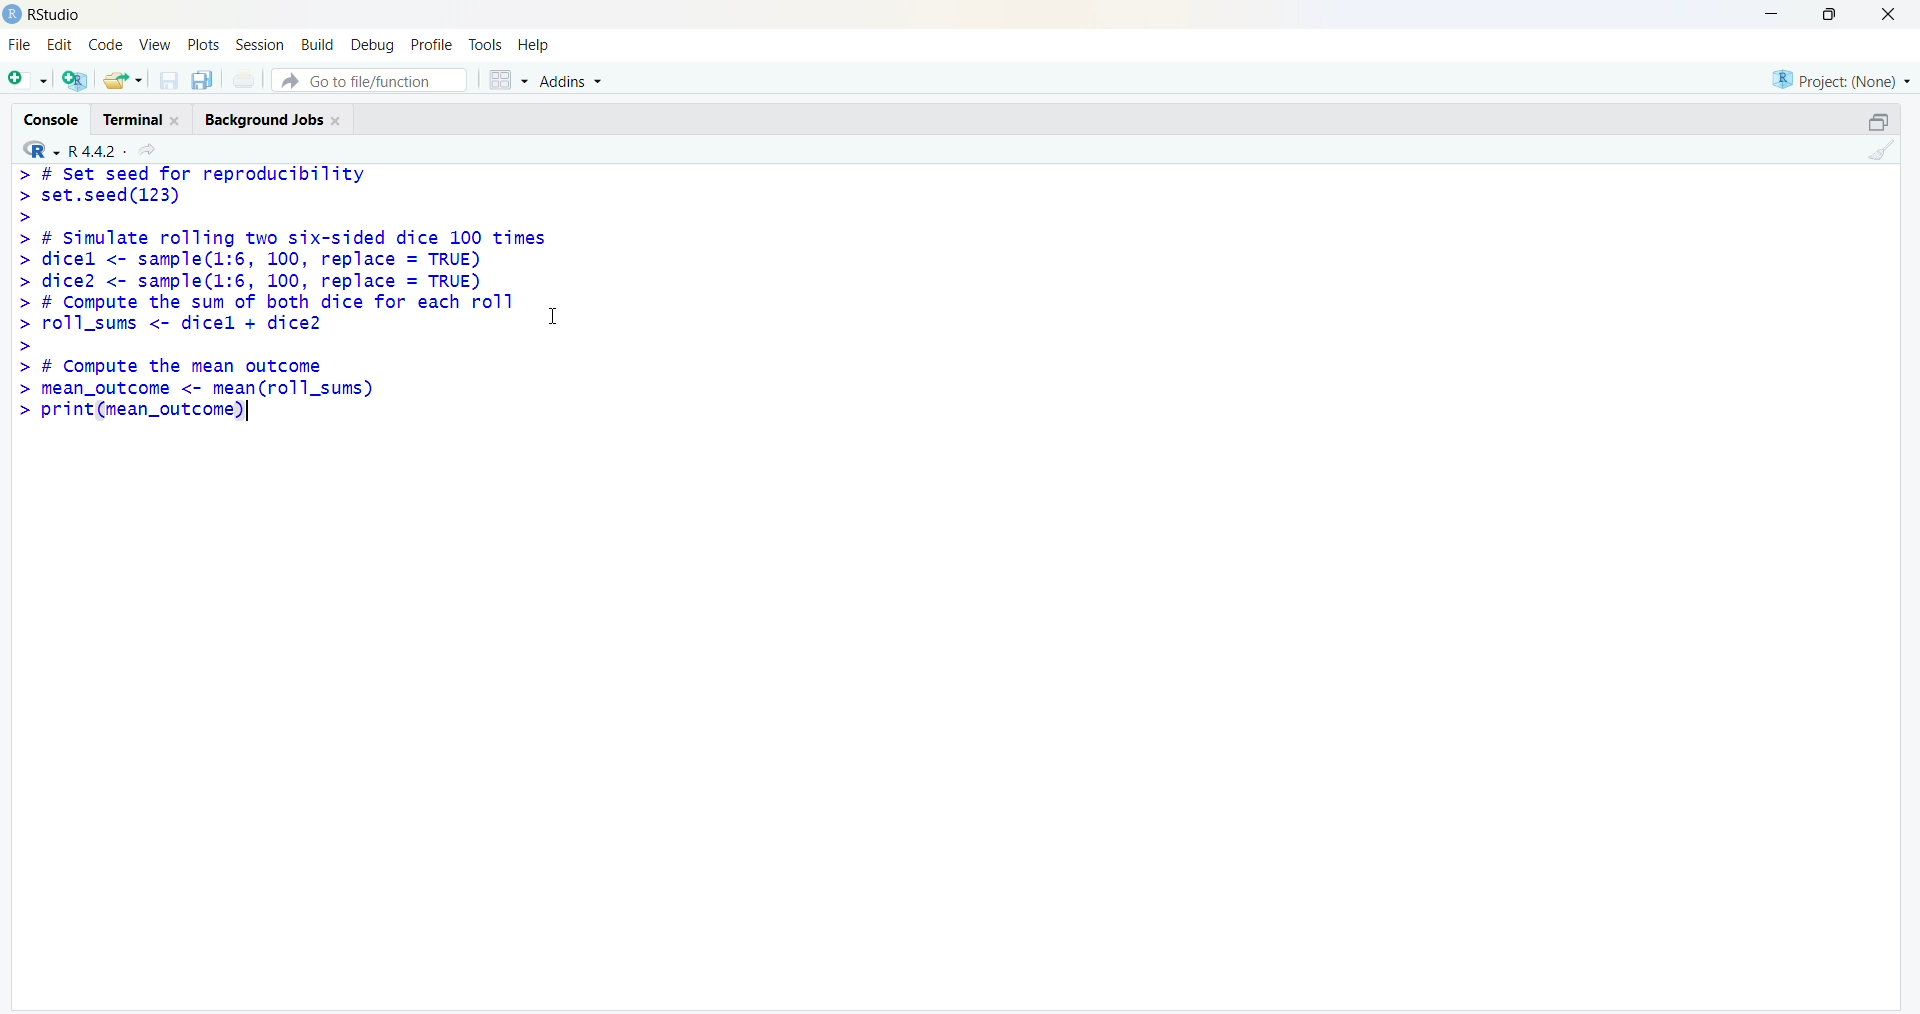 This screenshot has height=1014, width=1920. Describe the element at coordinates (244, 79) in the screenshot. I see `print` at that location.